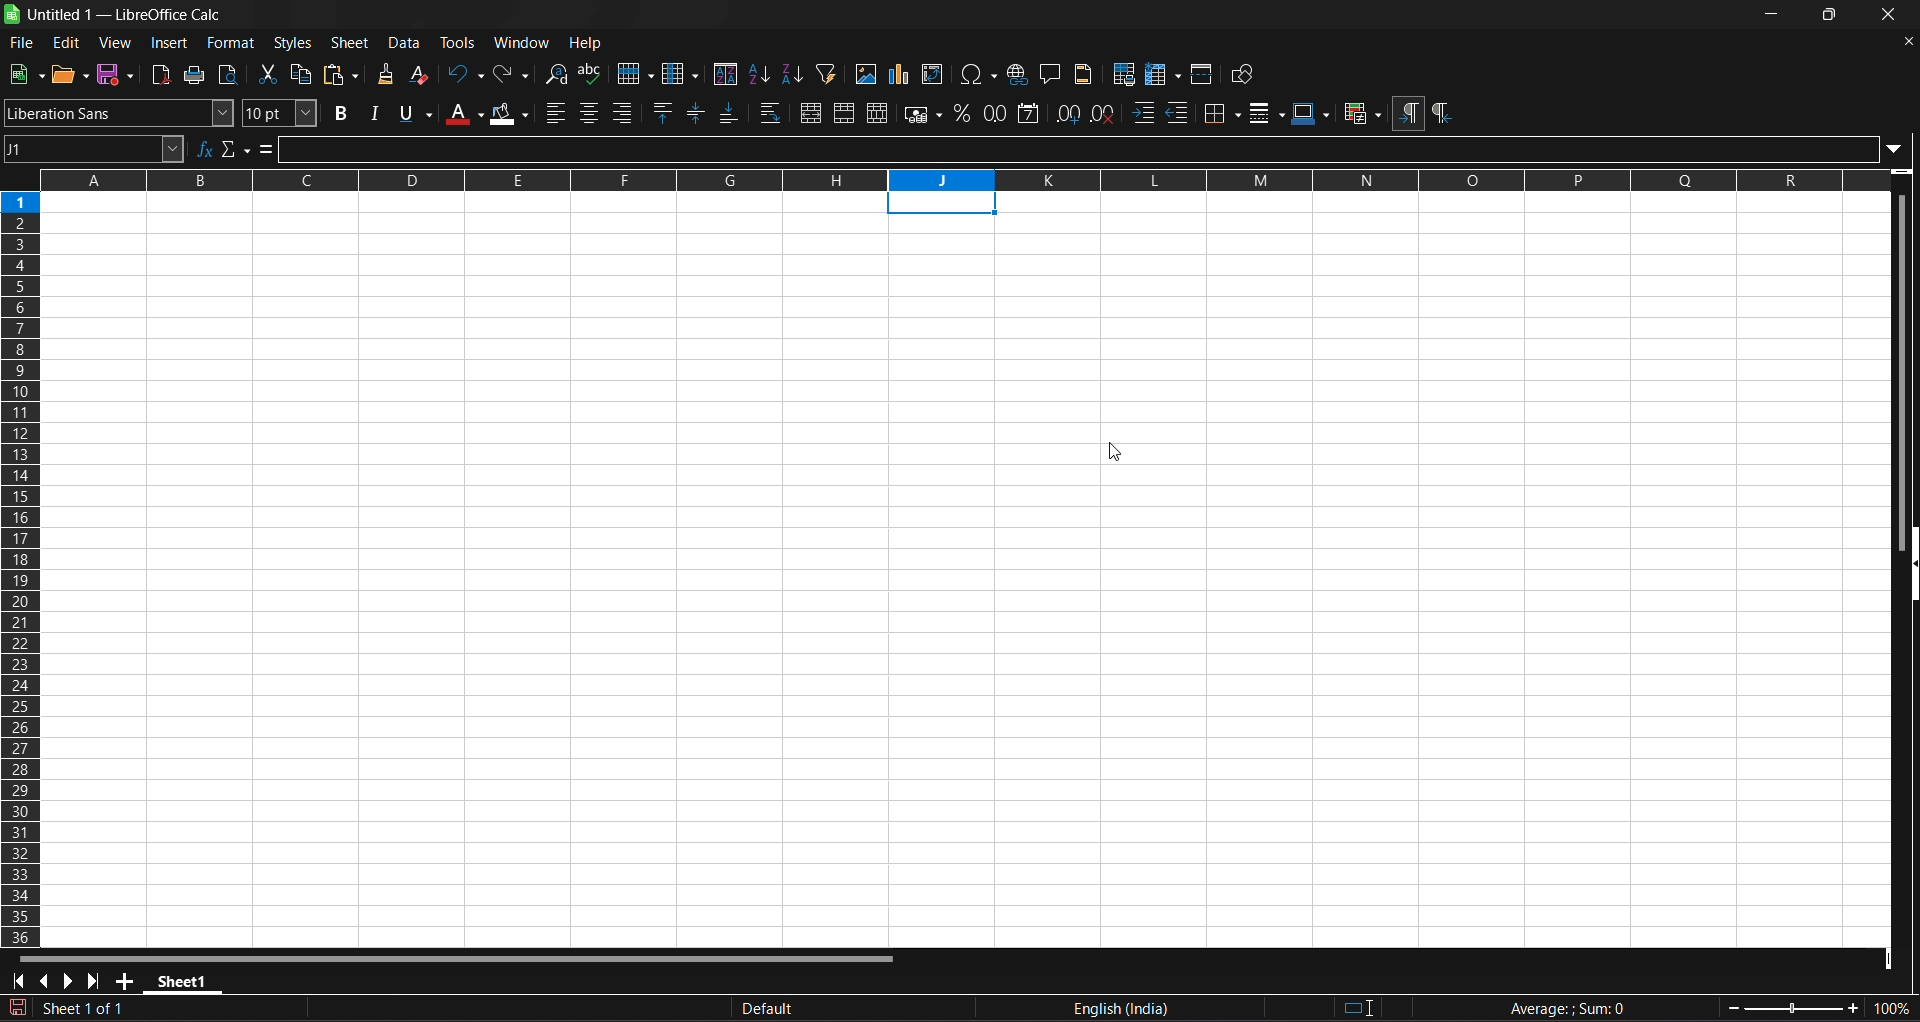 This screenshot has width=1920, height=1022. What do you see at coordinates (342, 113) in the screenshot?
I see `bold` at bounding box center [342, 113].